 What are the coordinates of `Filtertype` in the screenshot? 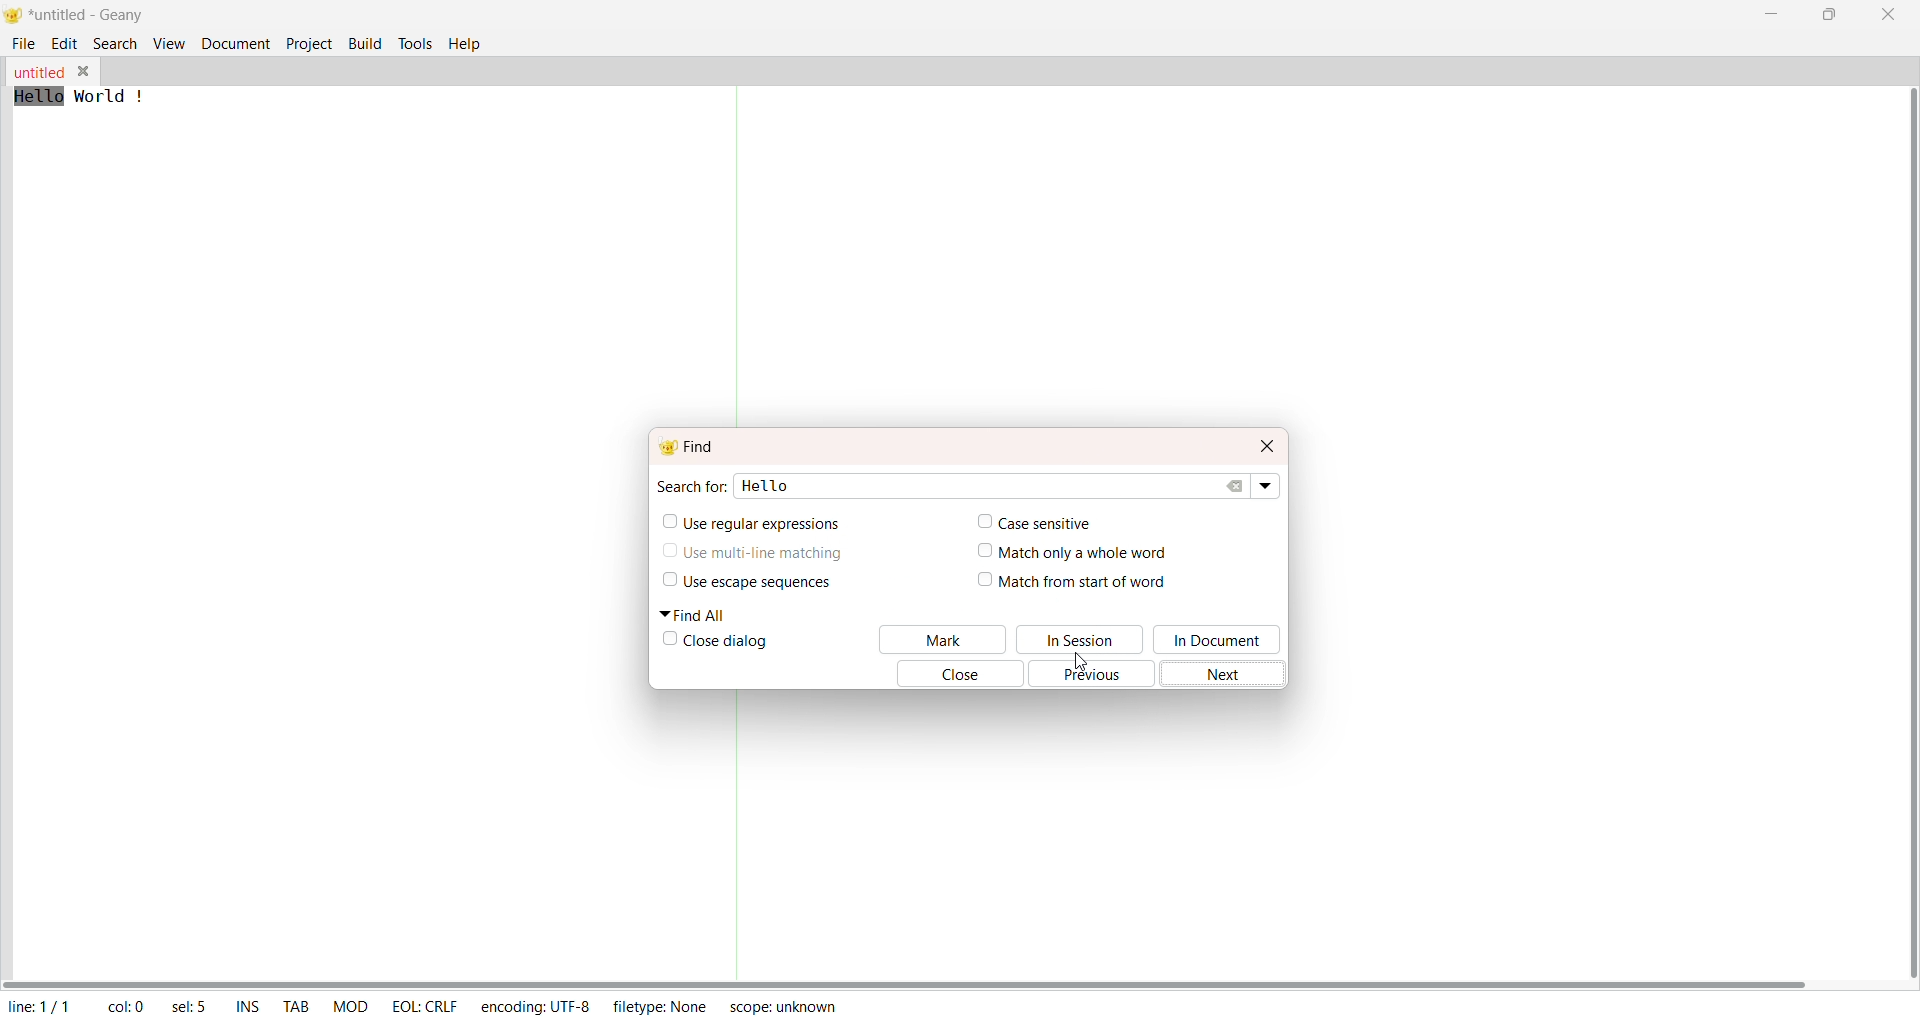 It's located at (666, 1008).